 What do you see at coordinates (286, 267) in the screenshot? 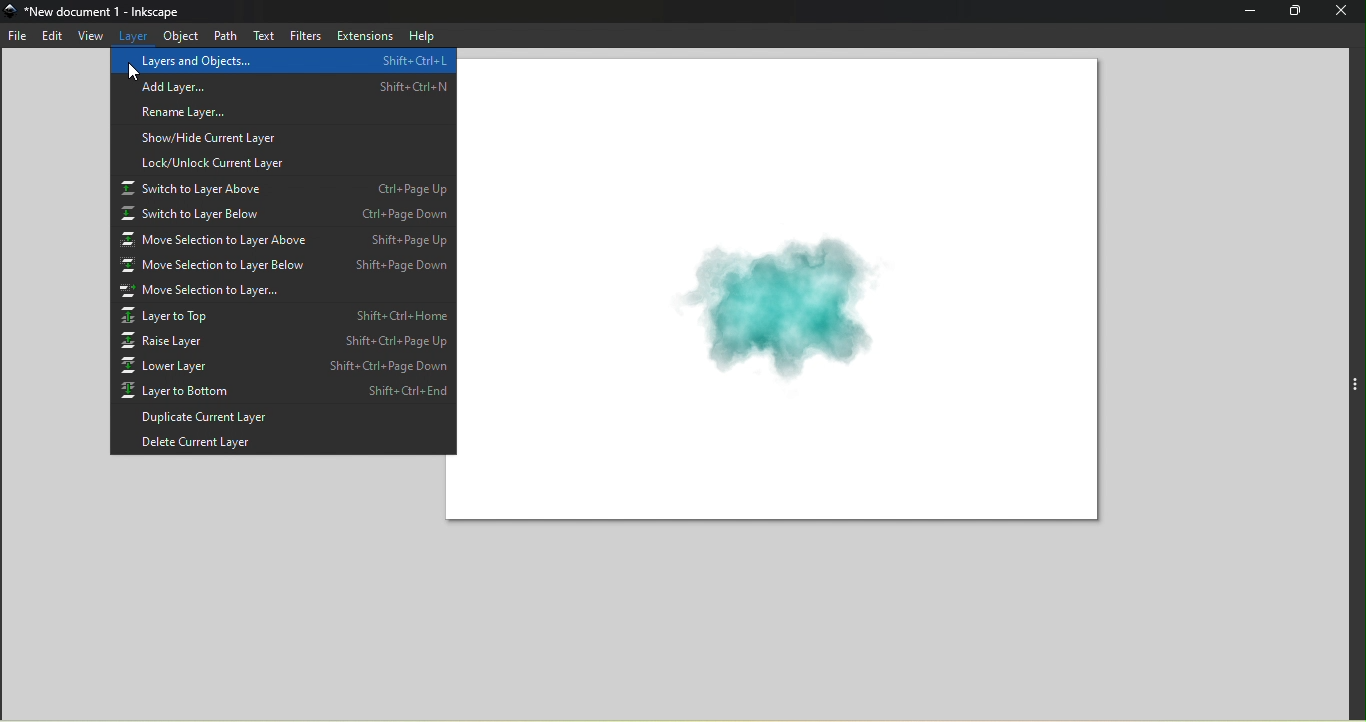
I see `Move selection to layer below` at bounding box center [286, 267].